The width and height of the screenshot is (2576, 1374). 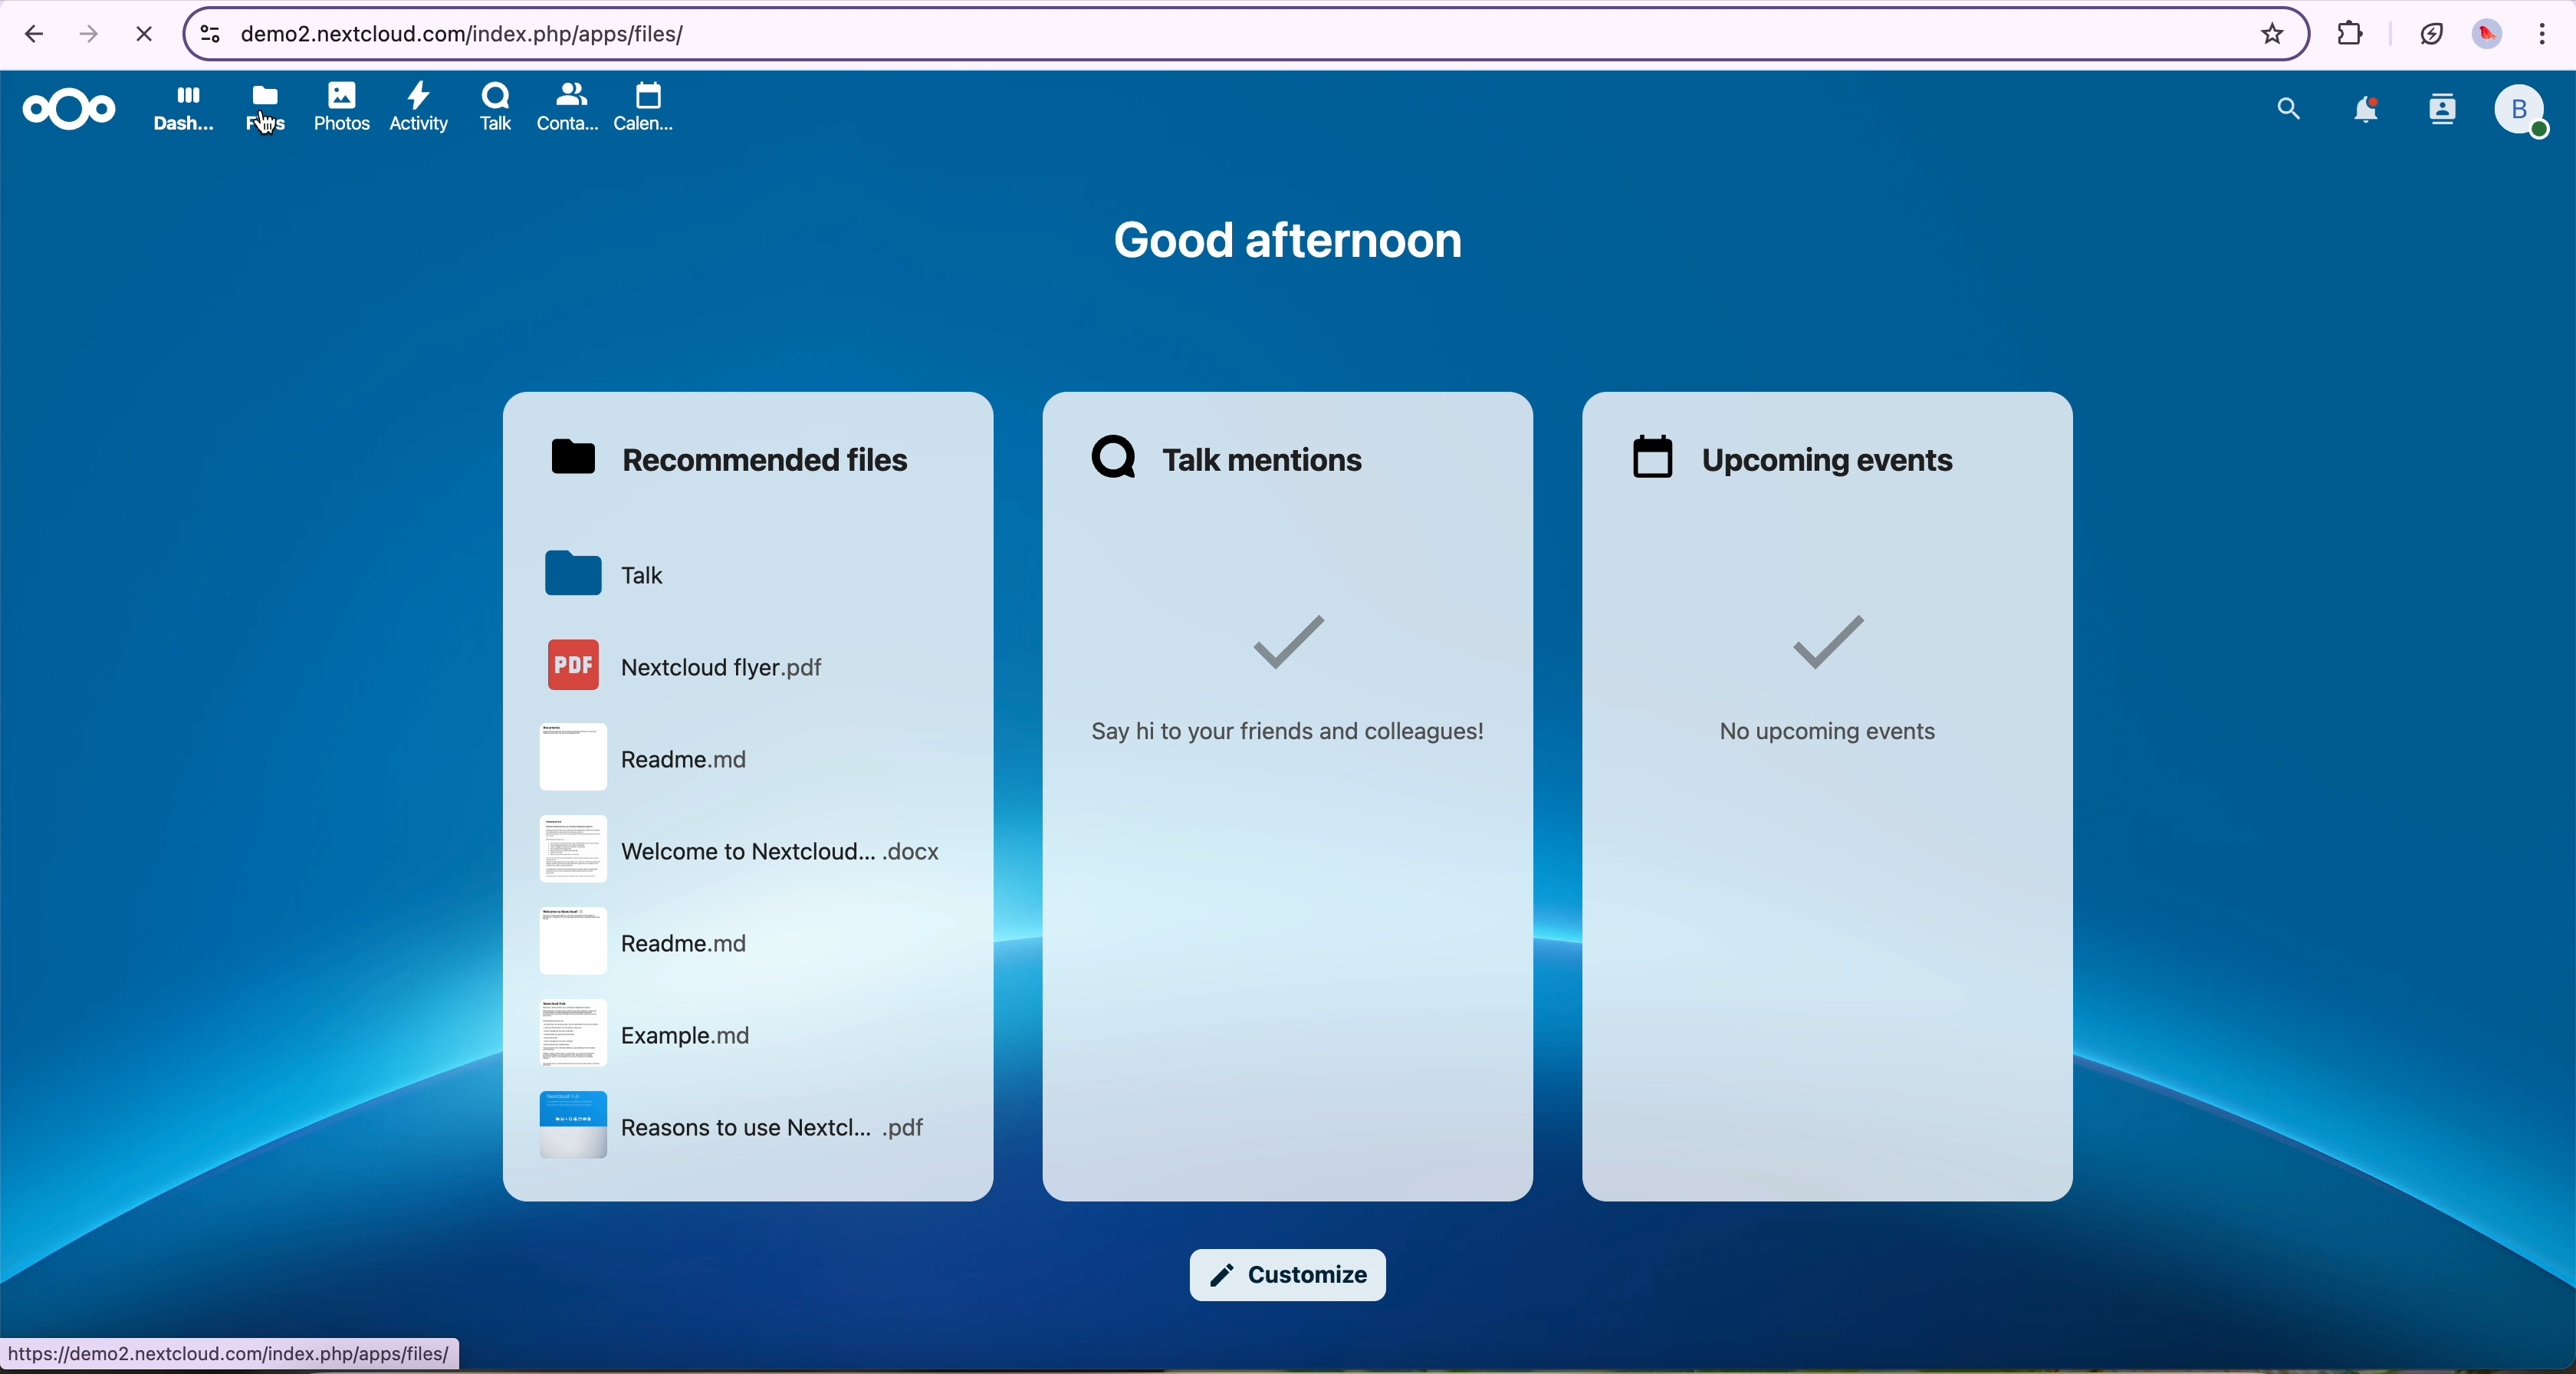 What do you see at coordinates (66, 111) in the screenshot?
I see `Nextcloud logo` at bounding box center [66, 111].